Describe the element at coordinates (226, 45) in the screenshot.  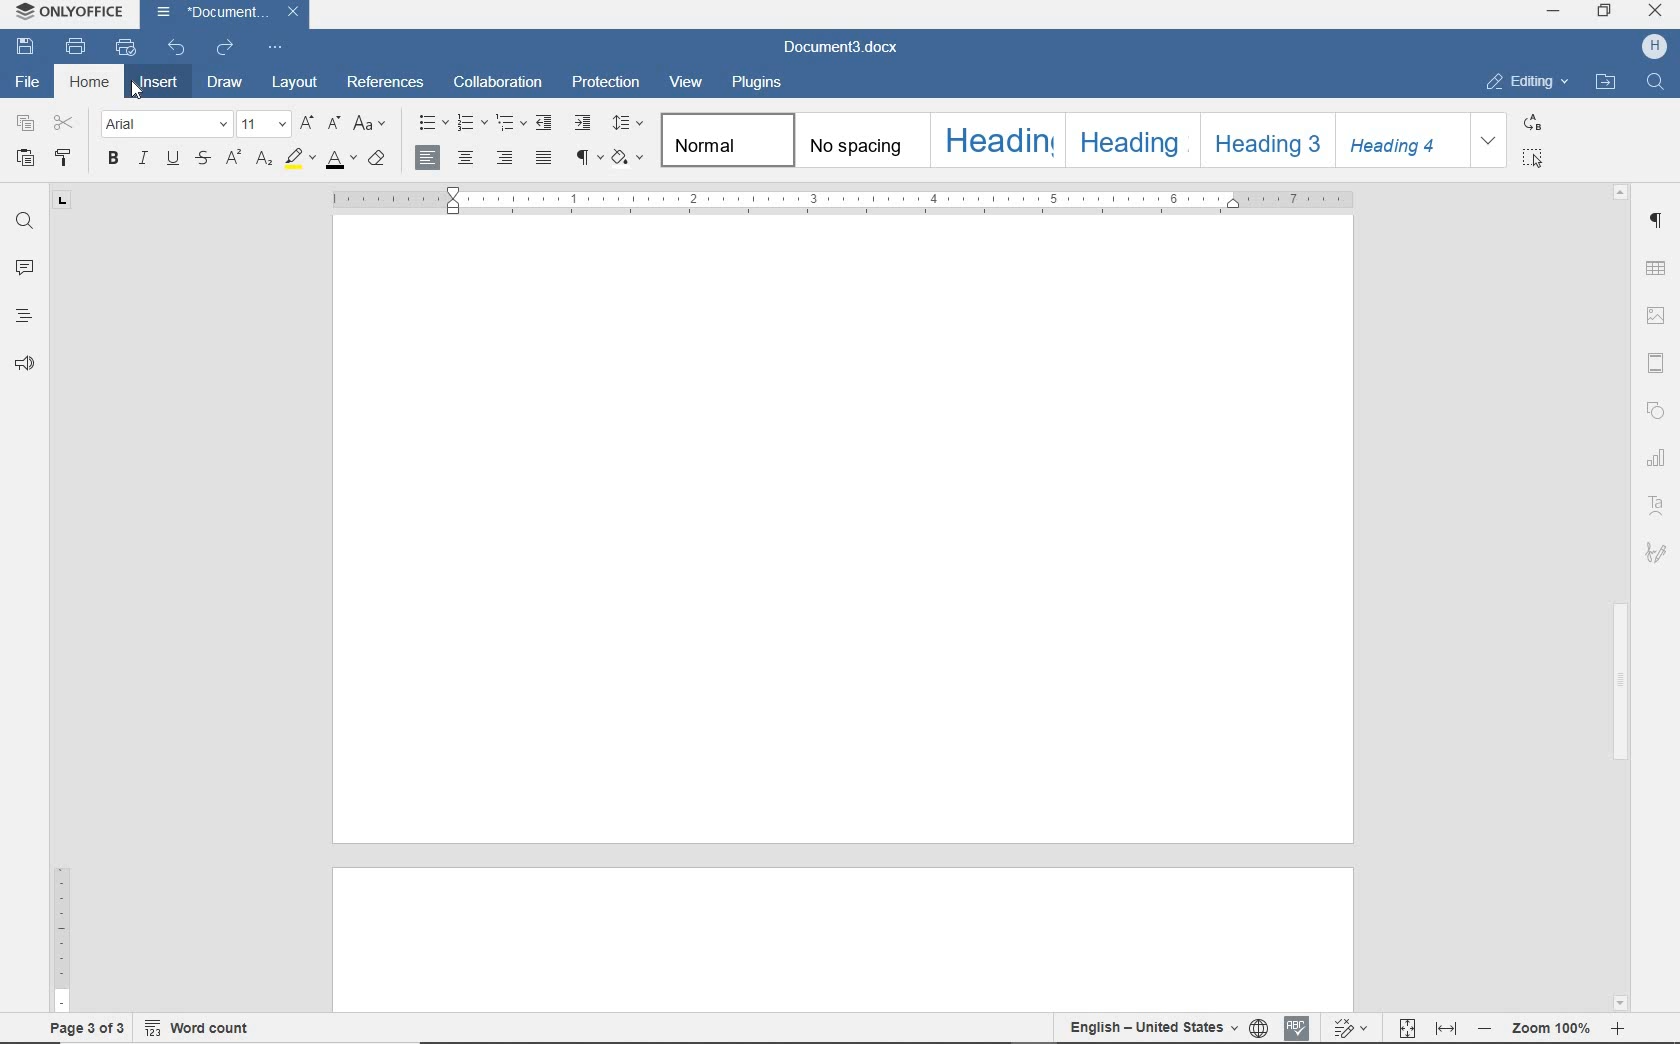
I see `REDO` at that location.